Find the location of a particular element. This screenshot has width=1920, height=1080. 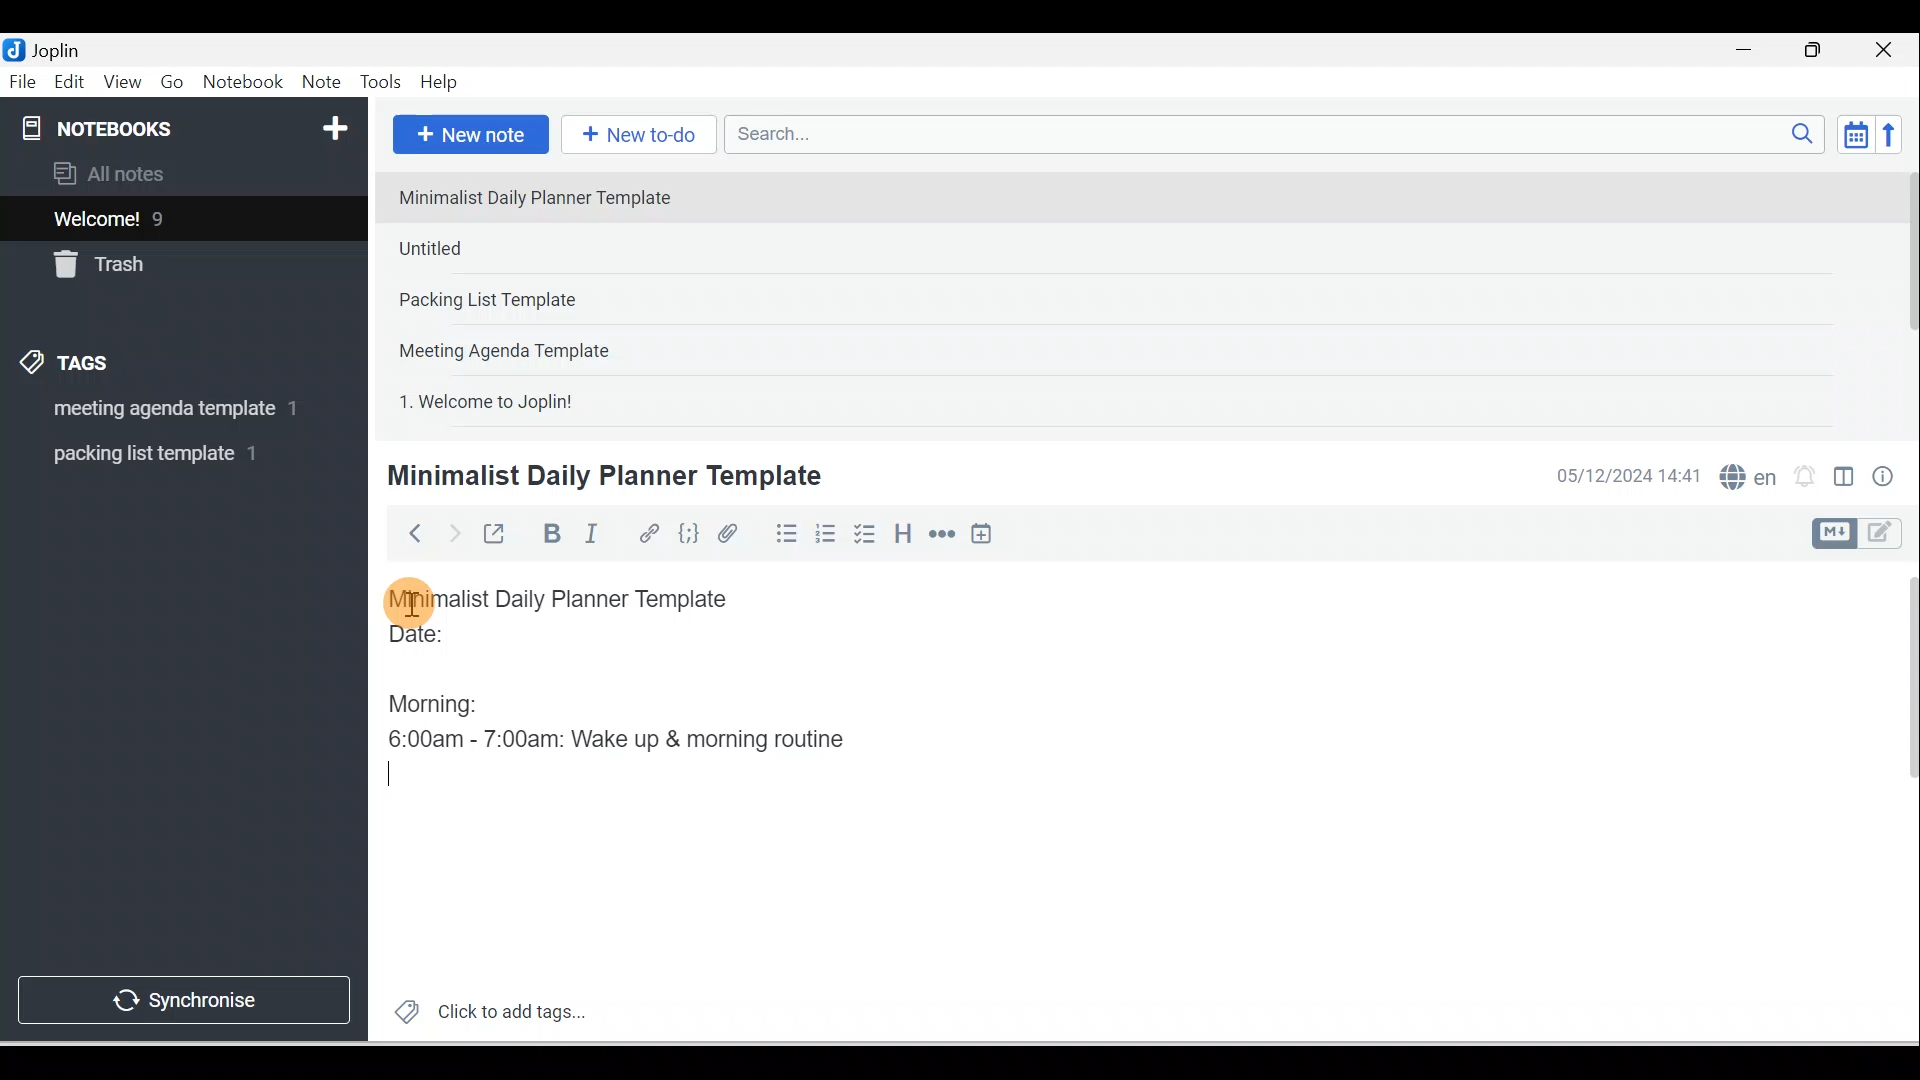

Set alarm is located at coordinates (1802, 477).